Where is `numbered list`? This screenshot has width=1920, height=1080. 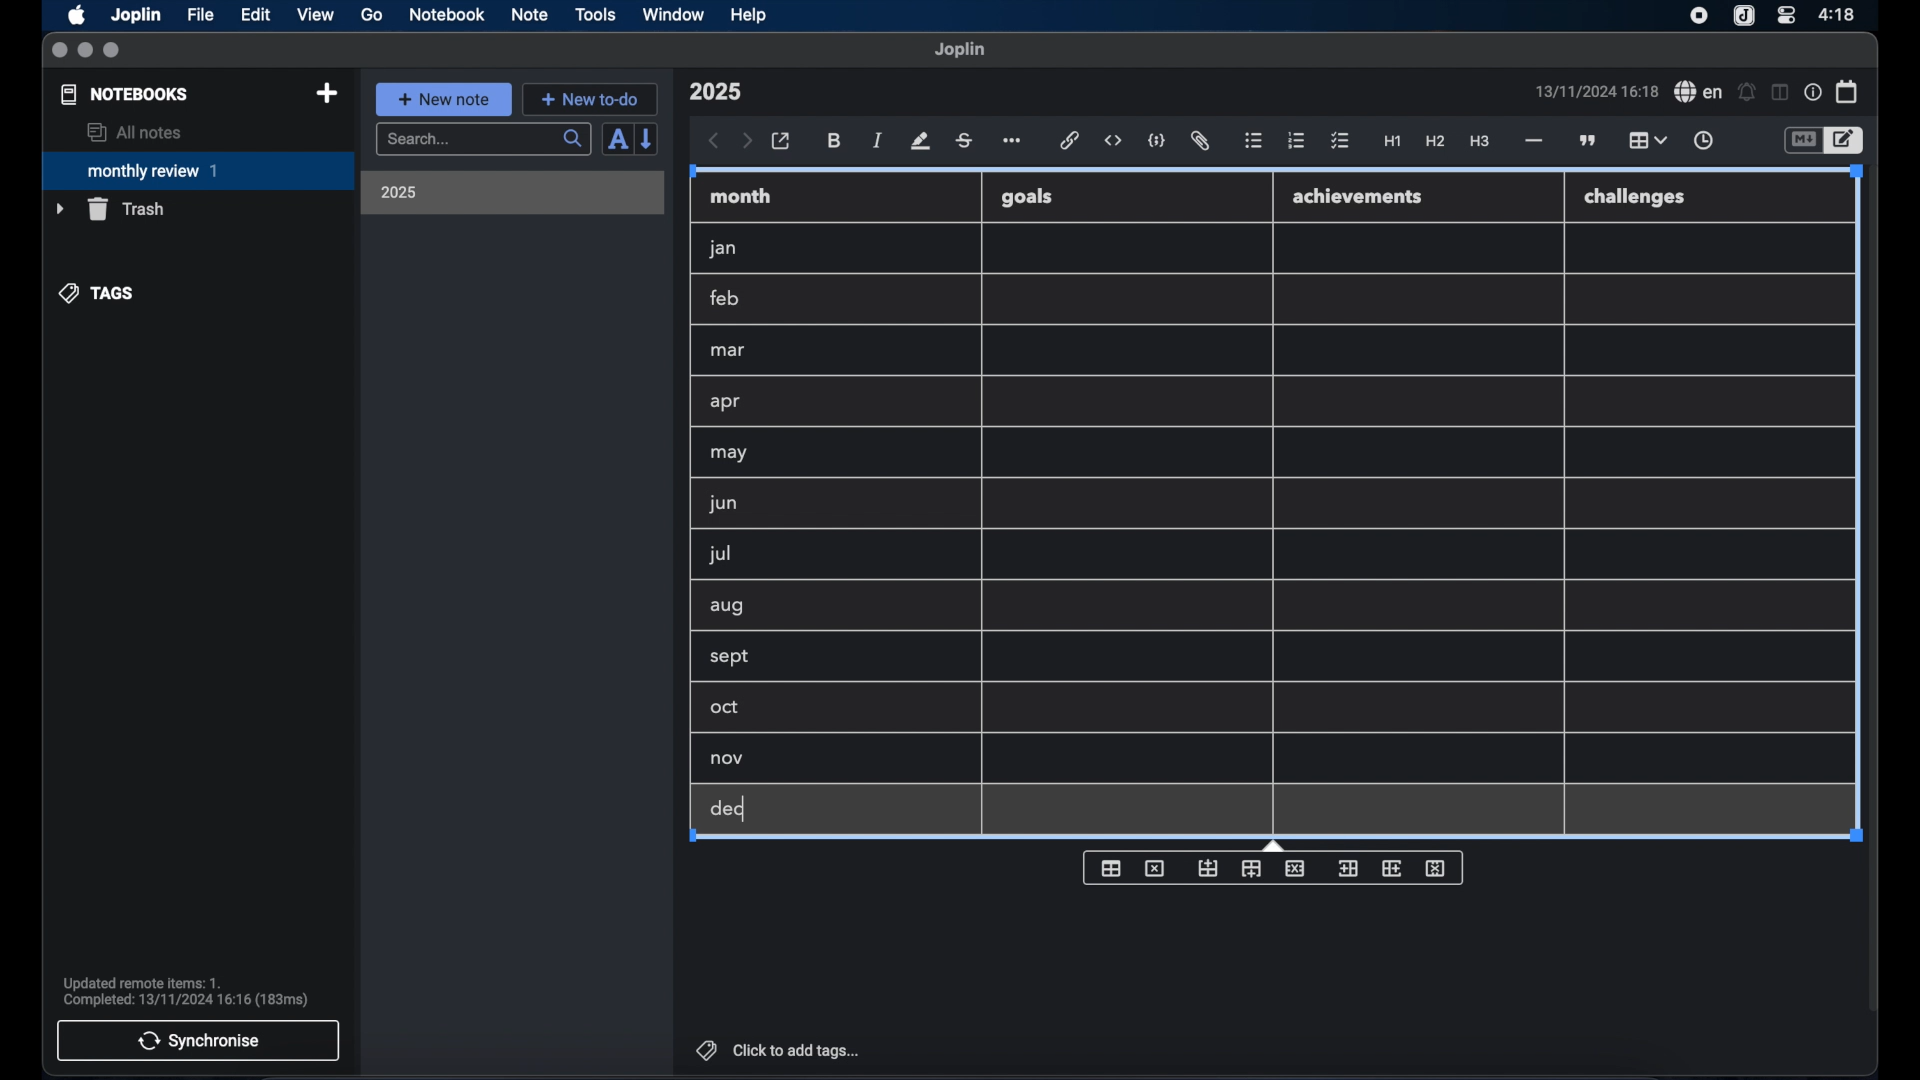 numbered list is located at coordinates (1296, 140).